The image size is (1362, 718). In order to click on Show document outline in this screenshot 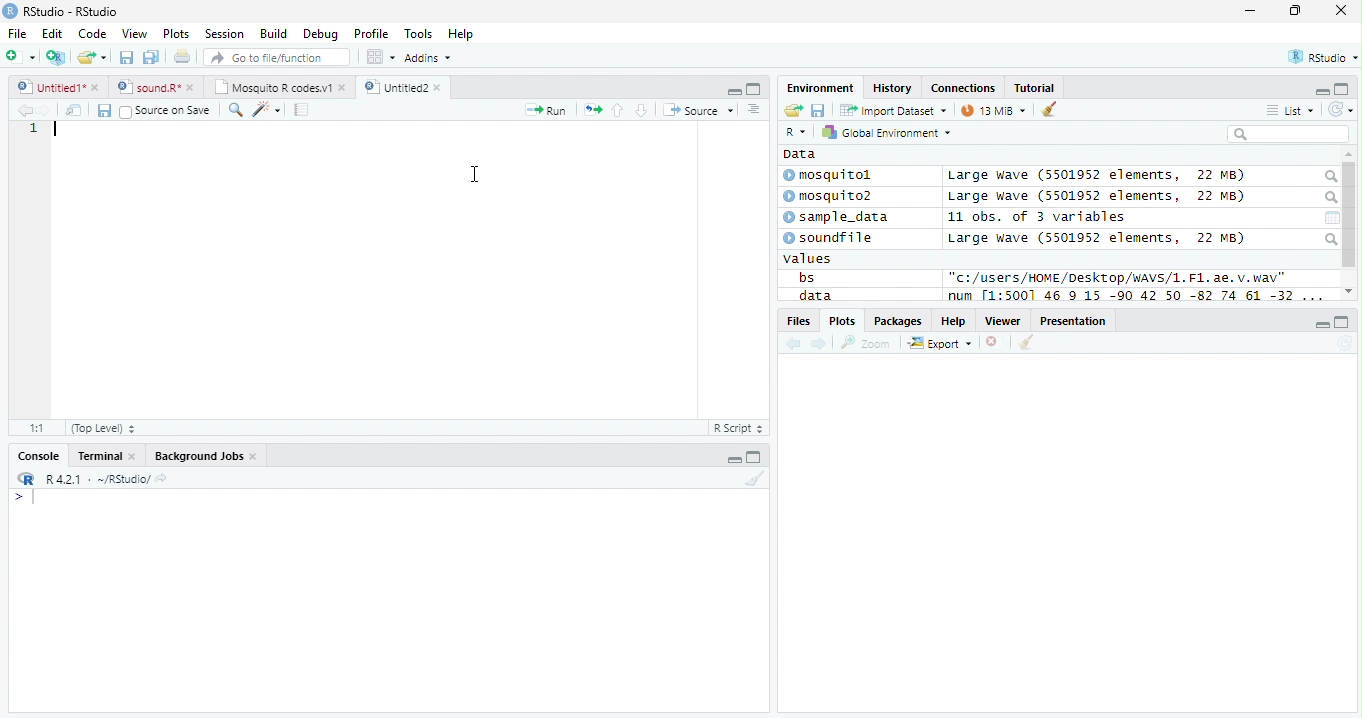, I will do `click(753, 109)`.